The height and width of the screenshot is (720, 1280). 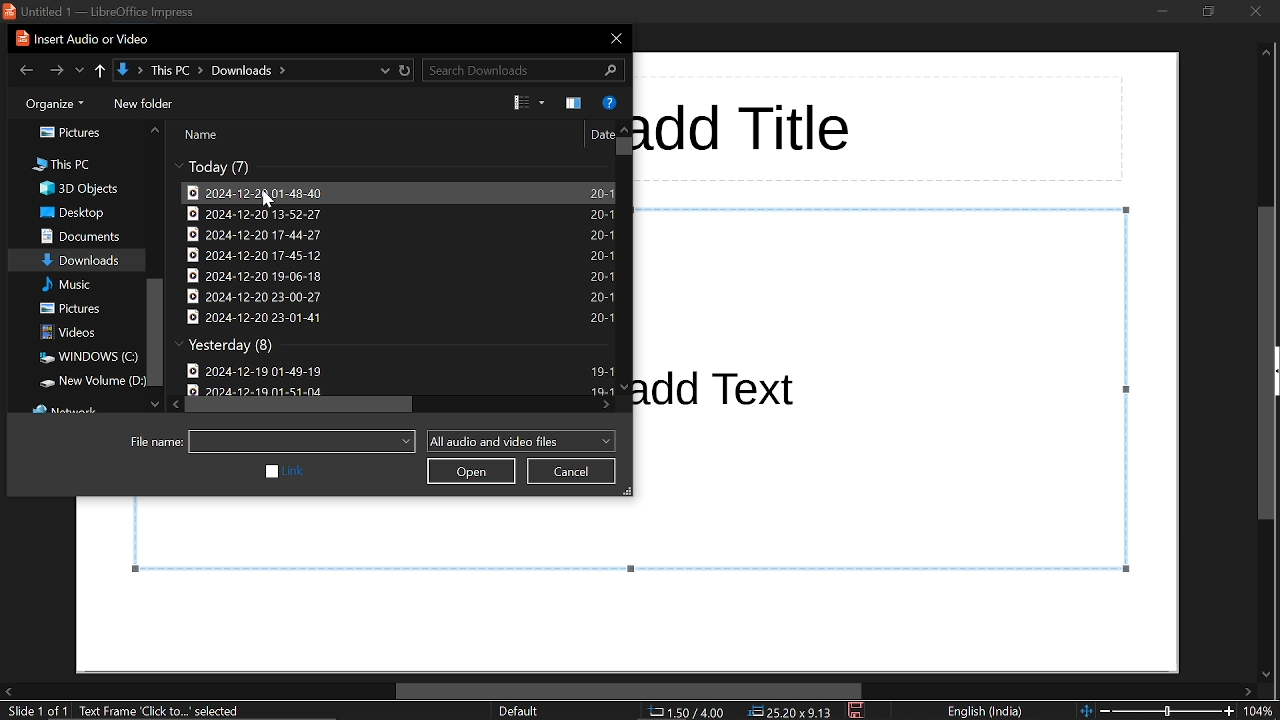 I want to click on windows(C:), so click(x=86, y=358).